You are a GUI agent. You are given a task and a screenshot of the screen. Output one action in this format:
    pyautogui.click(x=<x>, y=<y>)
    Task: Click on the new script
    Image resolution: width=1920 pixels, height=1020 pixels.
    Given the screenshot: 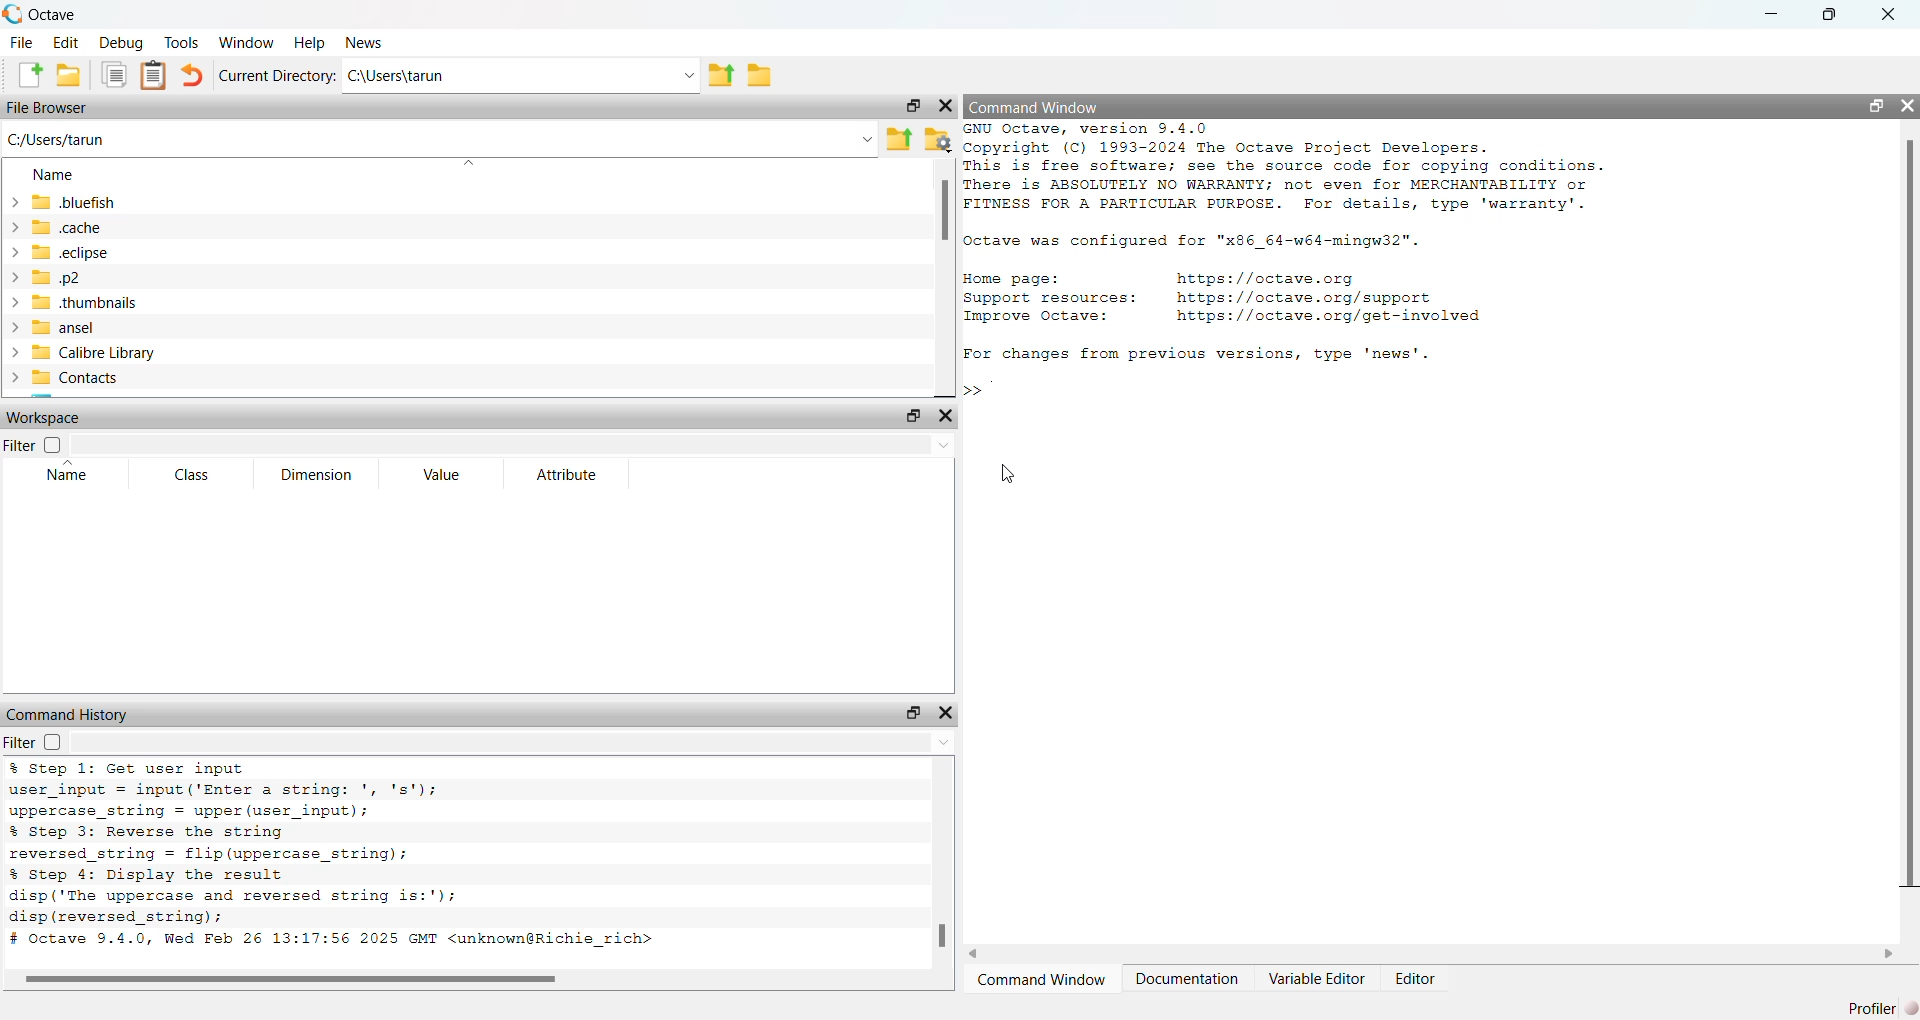 What is the action you would take?
    pyautogui.click(x=25, y=76)
    